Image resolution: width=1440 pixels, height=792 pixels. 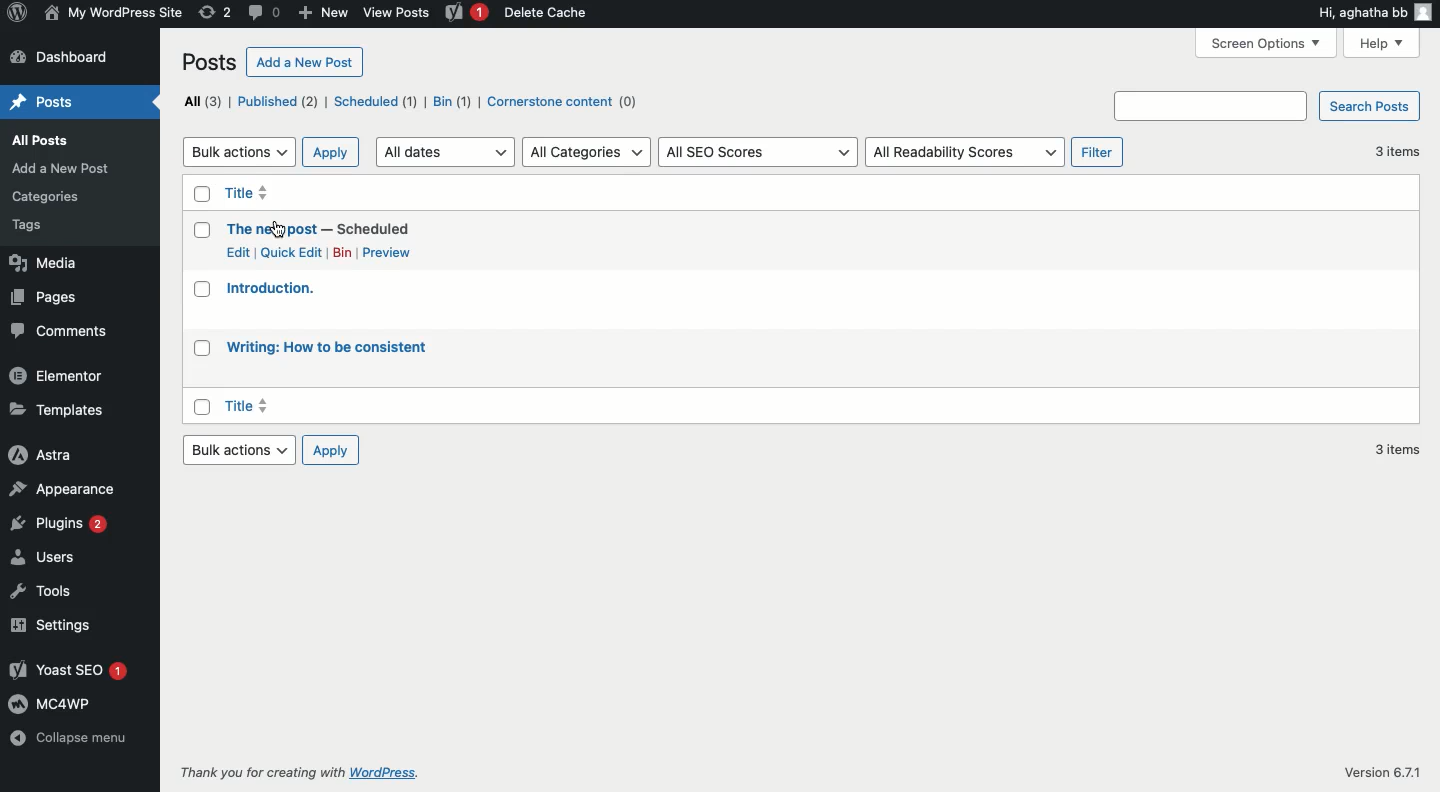 What do you see at coordinates (559, 100) in the screenshot?
I see `Cornerstone content` at bounding box center [559, 100].